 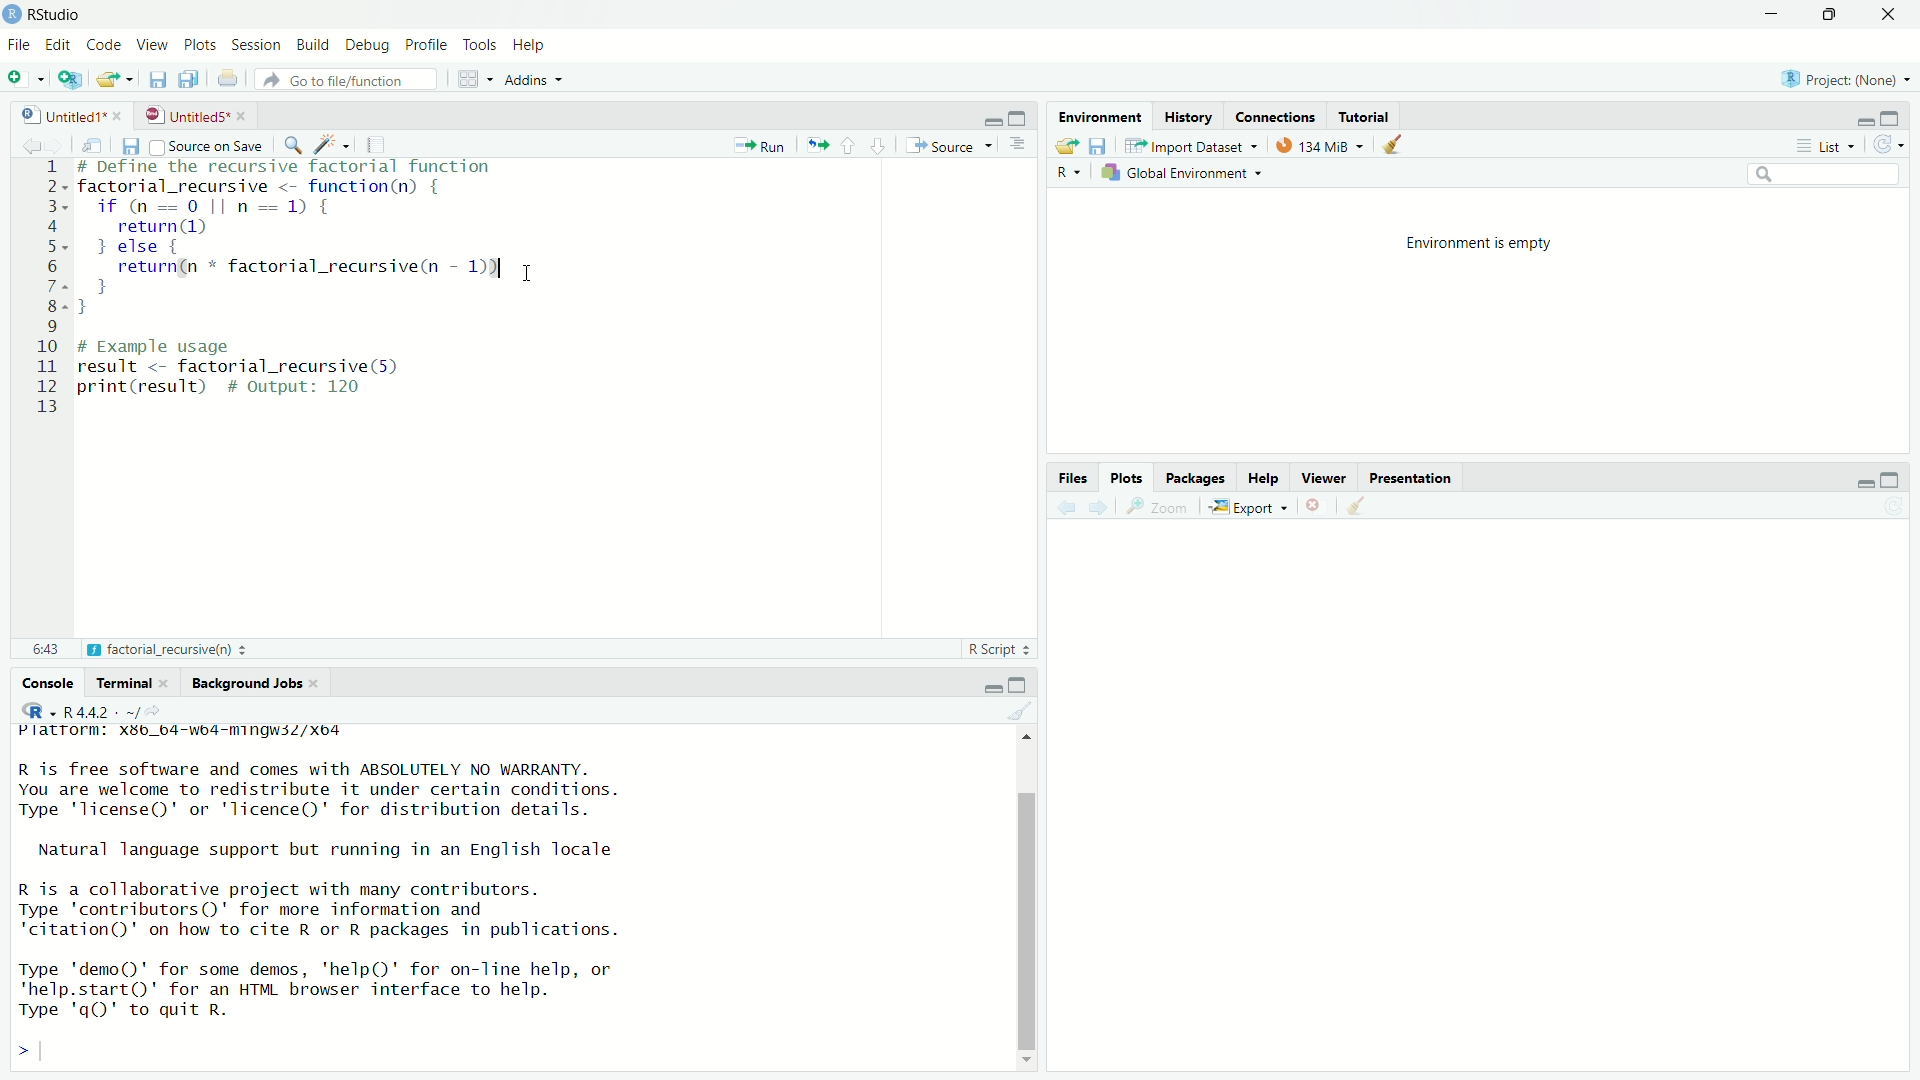 What do you see at coordinates (947, 144) in the screenshot?
I see `Source` at bounding box center [947, 144].